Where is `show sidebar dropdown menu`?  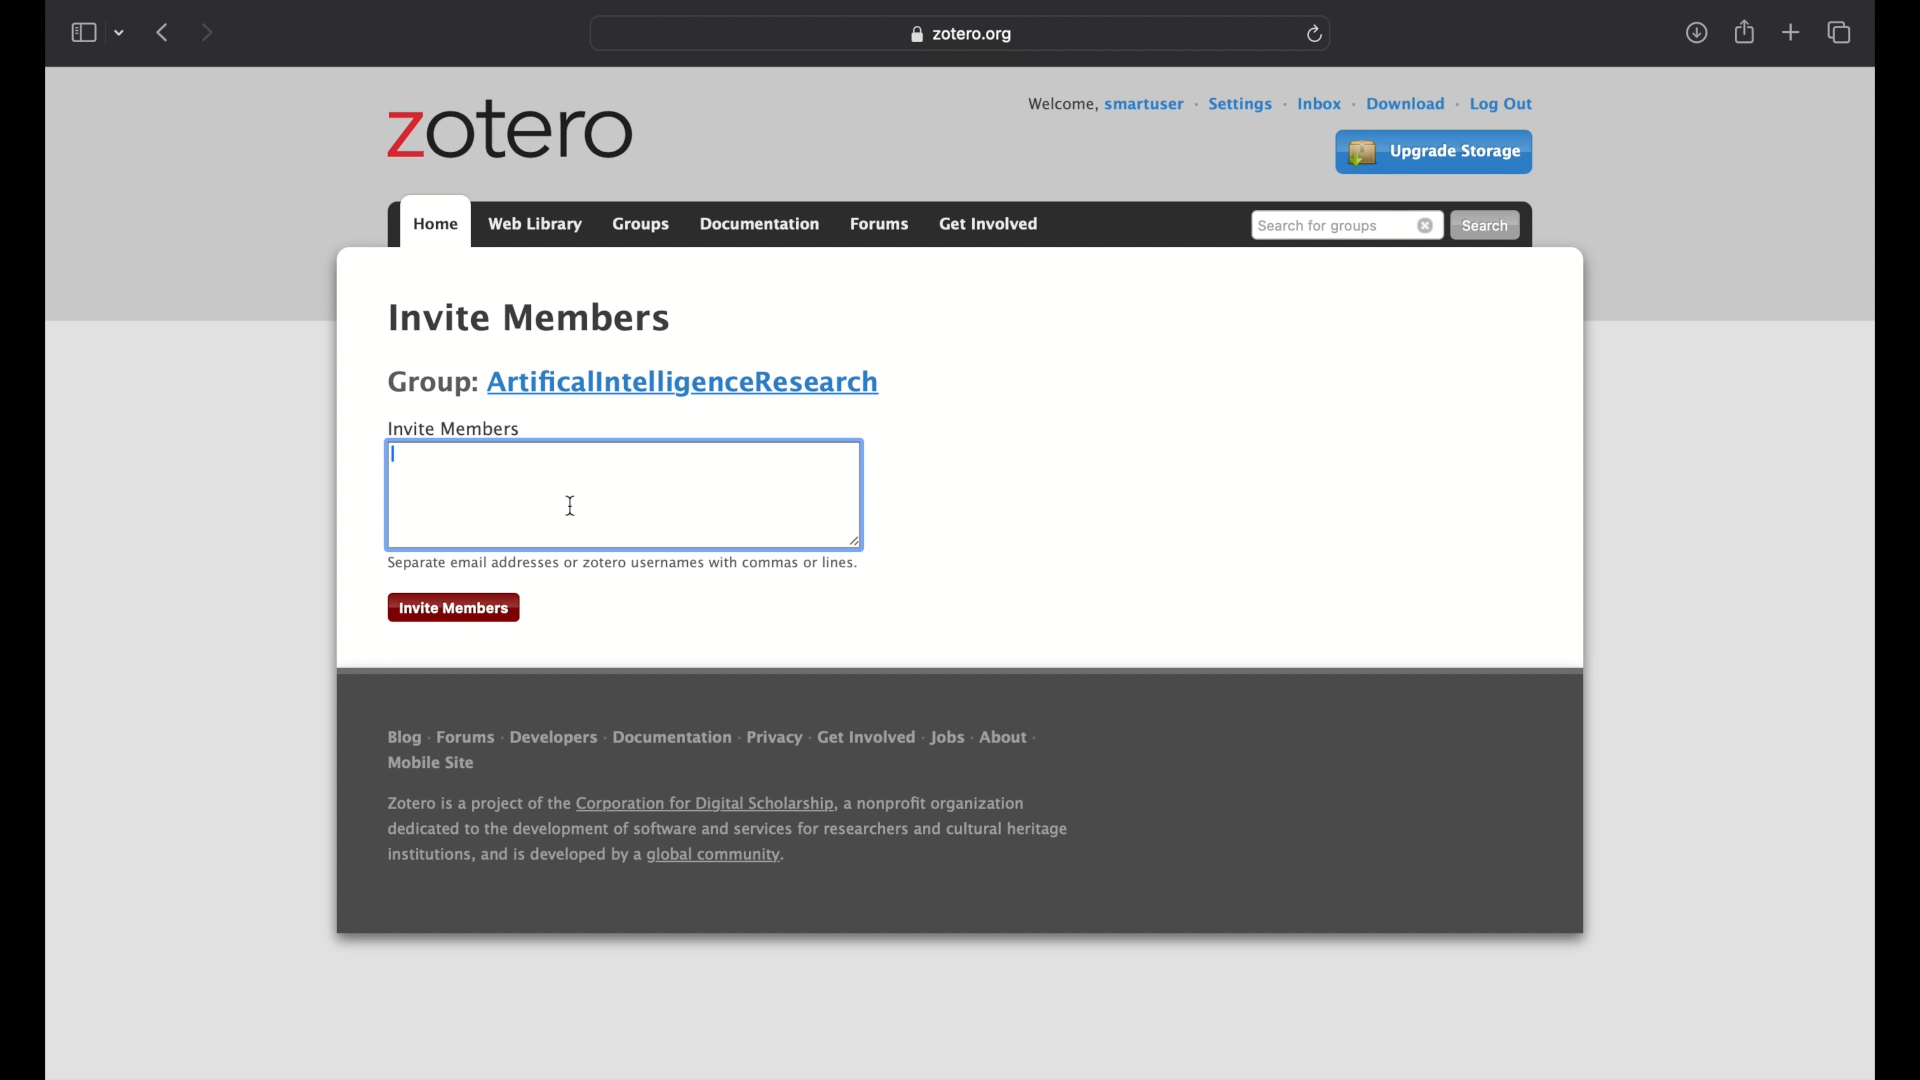
show sidebar dropdown menu is located at coordinates (98, 33).